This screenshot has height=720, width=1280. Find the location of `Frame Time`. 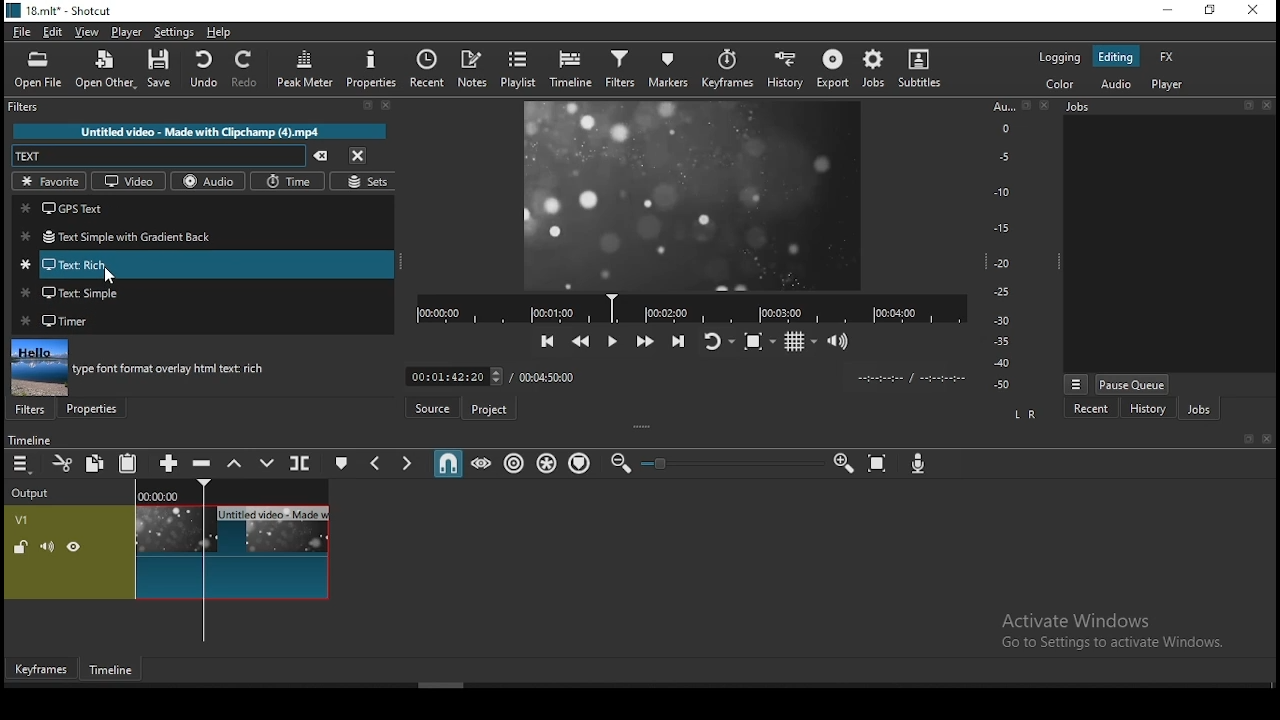

Frame Time is located at coordinates (454, 375).